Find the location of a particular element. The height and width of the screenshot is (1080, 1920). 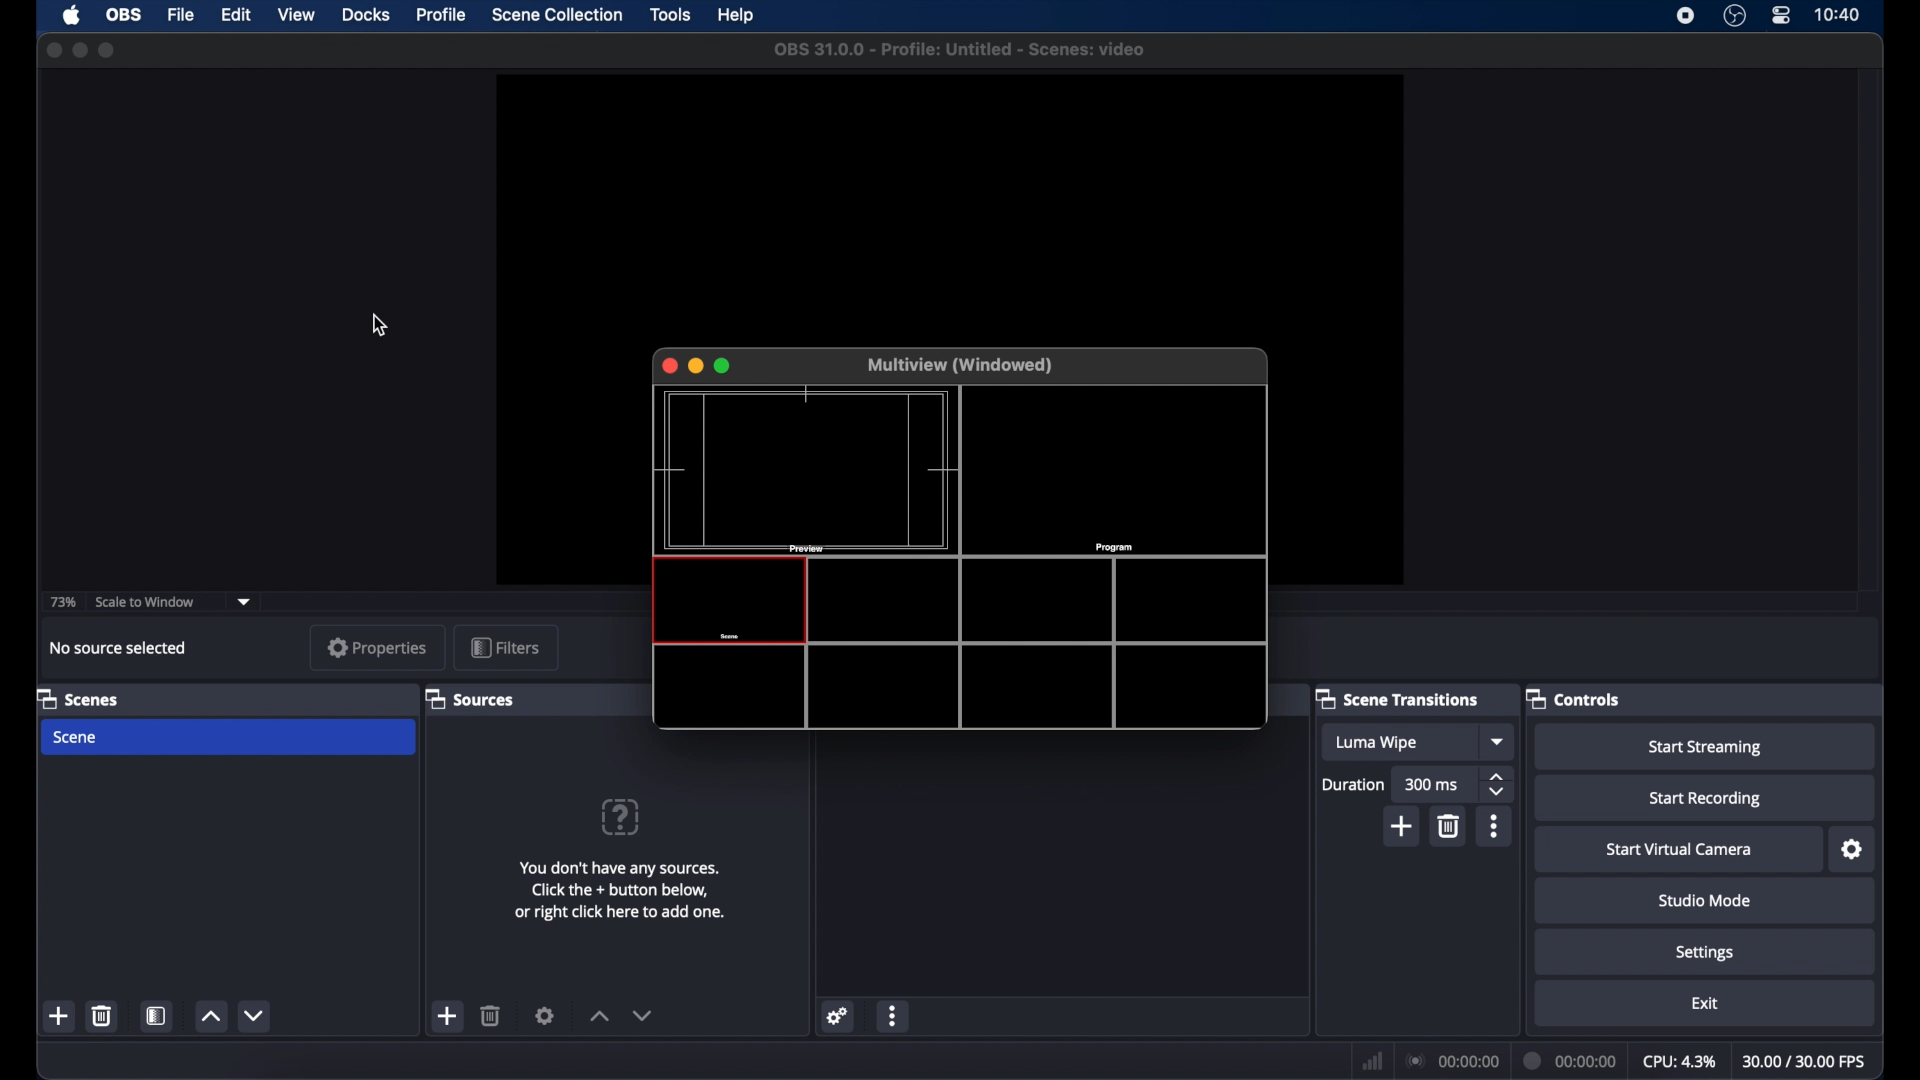

increment is located at coordinates (598, 1016).